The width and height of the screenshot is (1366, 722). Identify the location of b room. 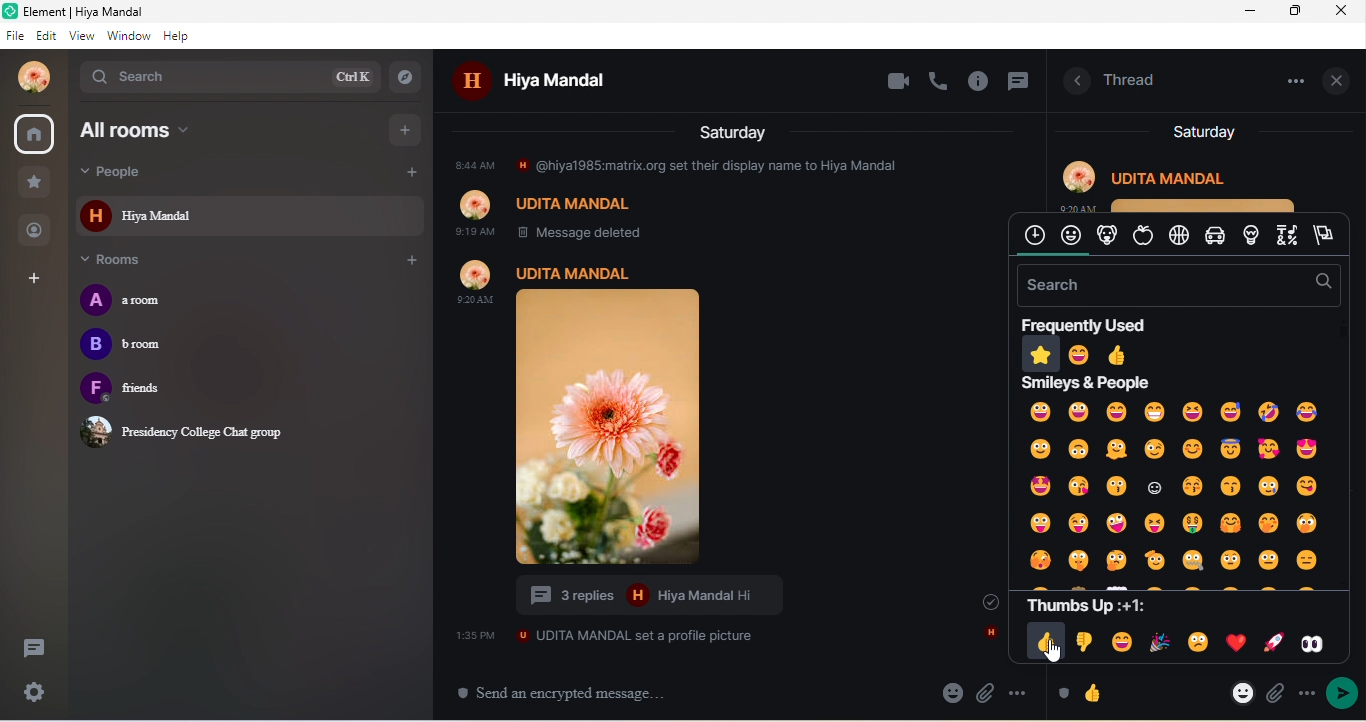
(129, 347).